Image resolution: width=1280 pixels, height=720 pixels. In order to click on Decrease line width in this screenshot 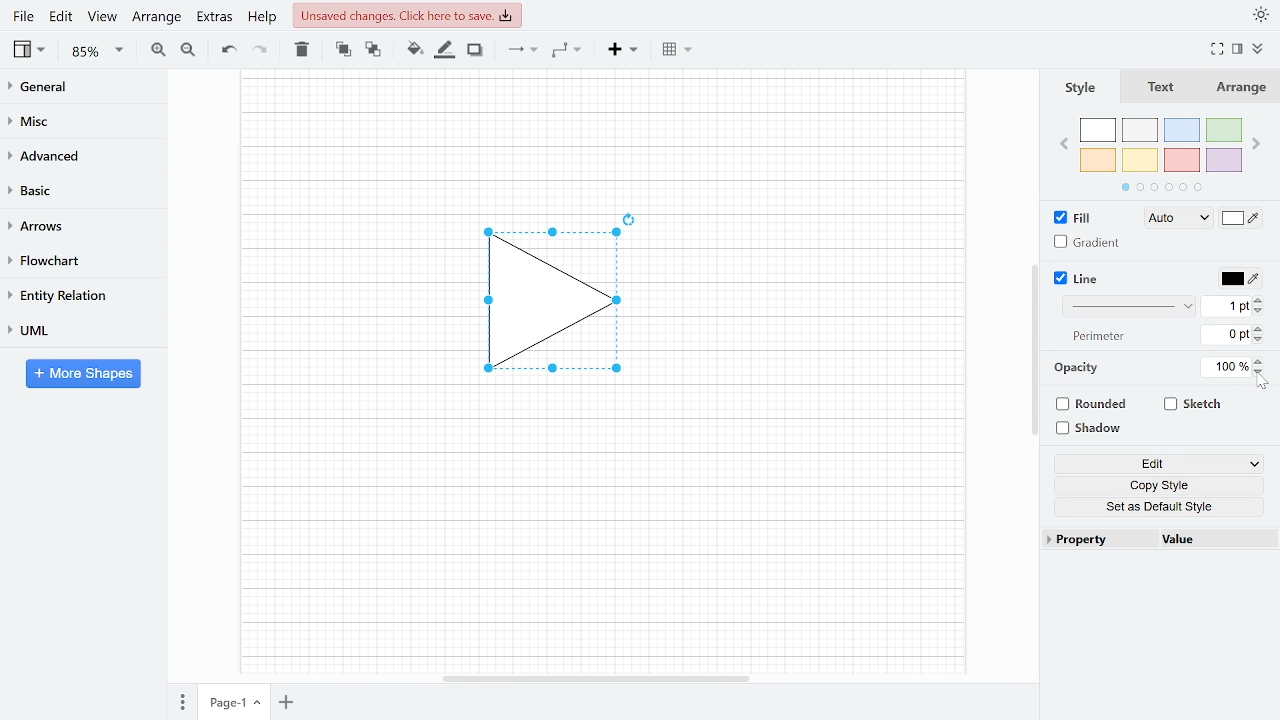, I will do `click(1261, 310)`.